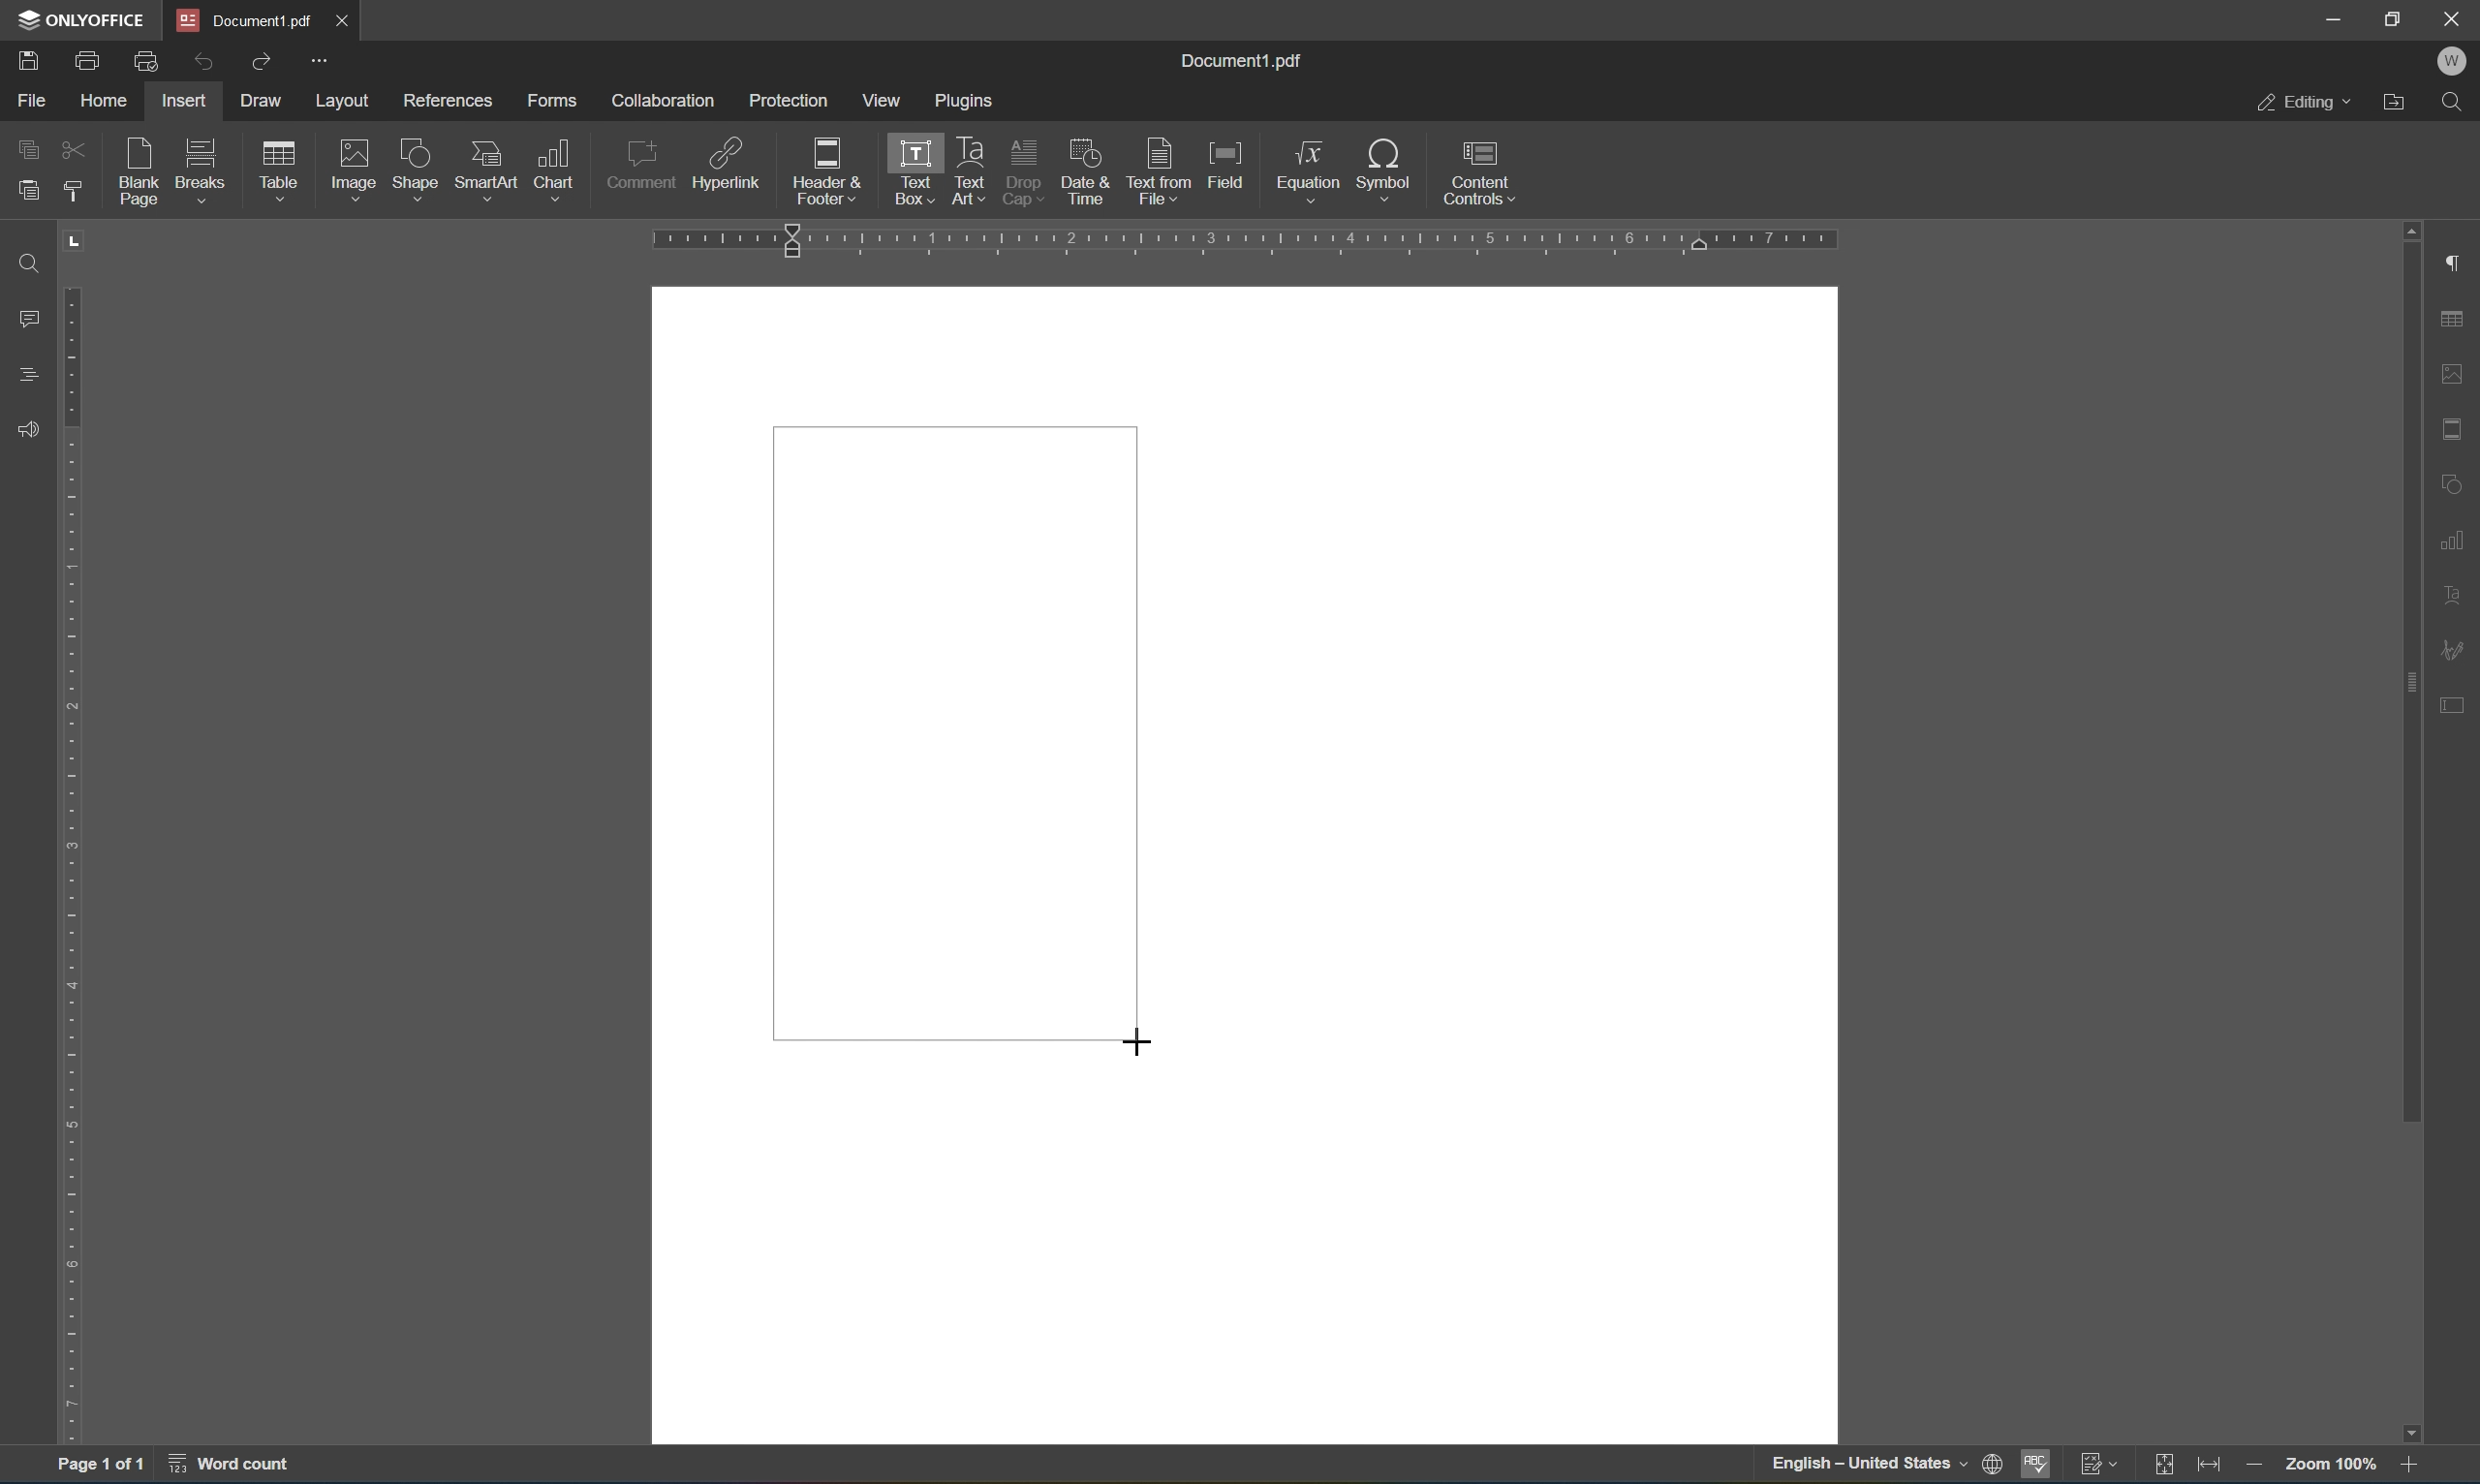 The height and width of the screenshot is (1484, 2480). Describe the element at coordinates (265, 97) in the screenshot. I see `draw` at that location.